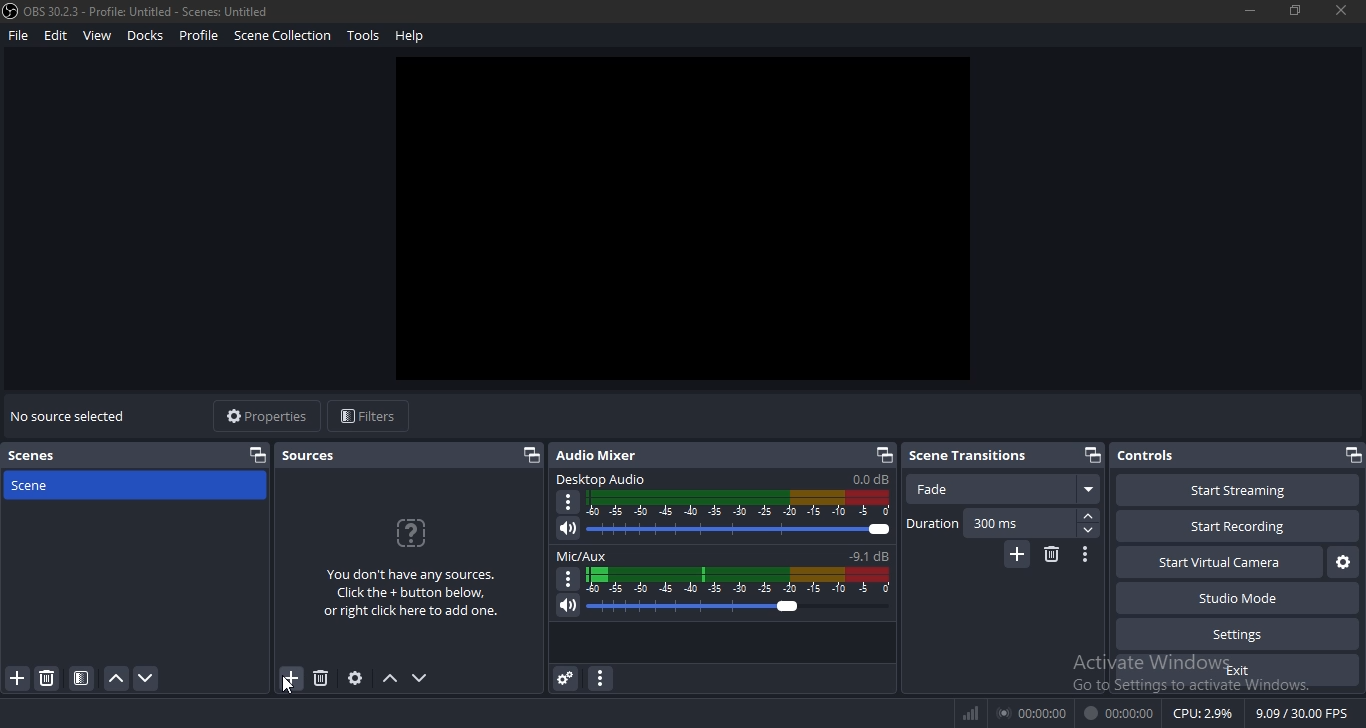  Describe the element at coordinates (885, 454) in the screenshot. I see `restore` at that location.